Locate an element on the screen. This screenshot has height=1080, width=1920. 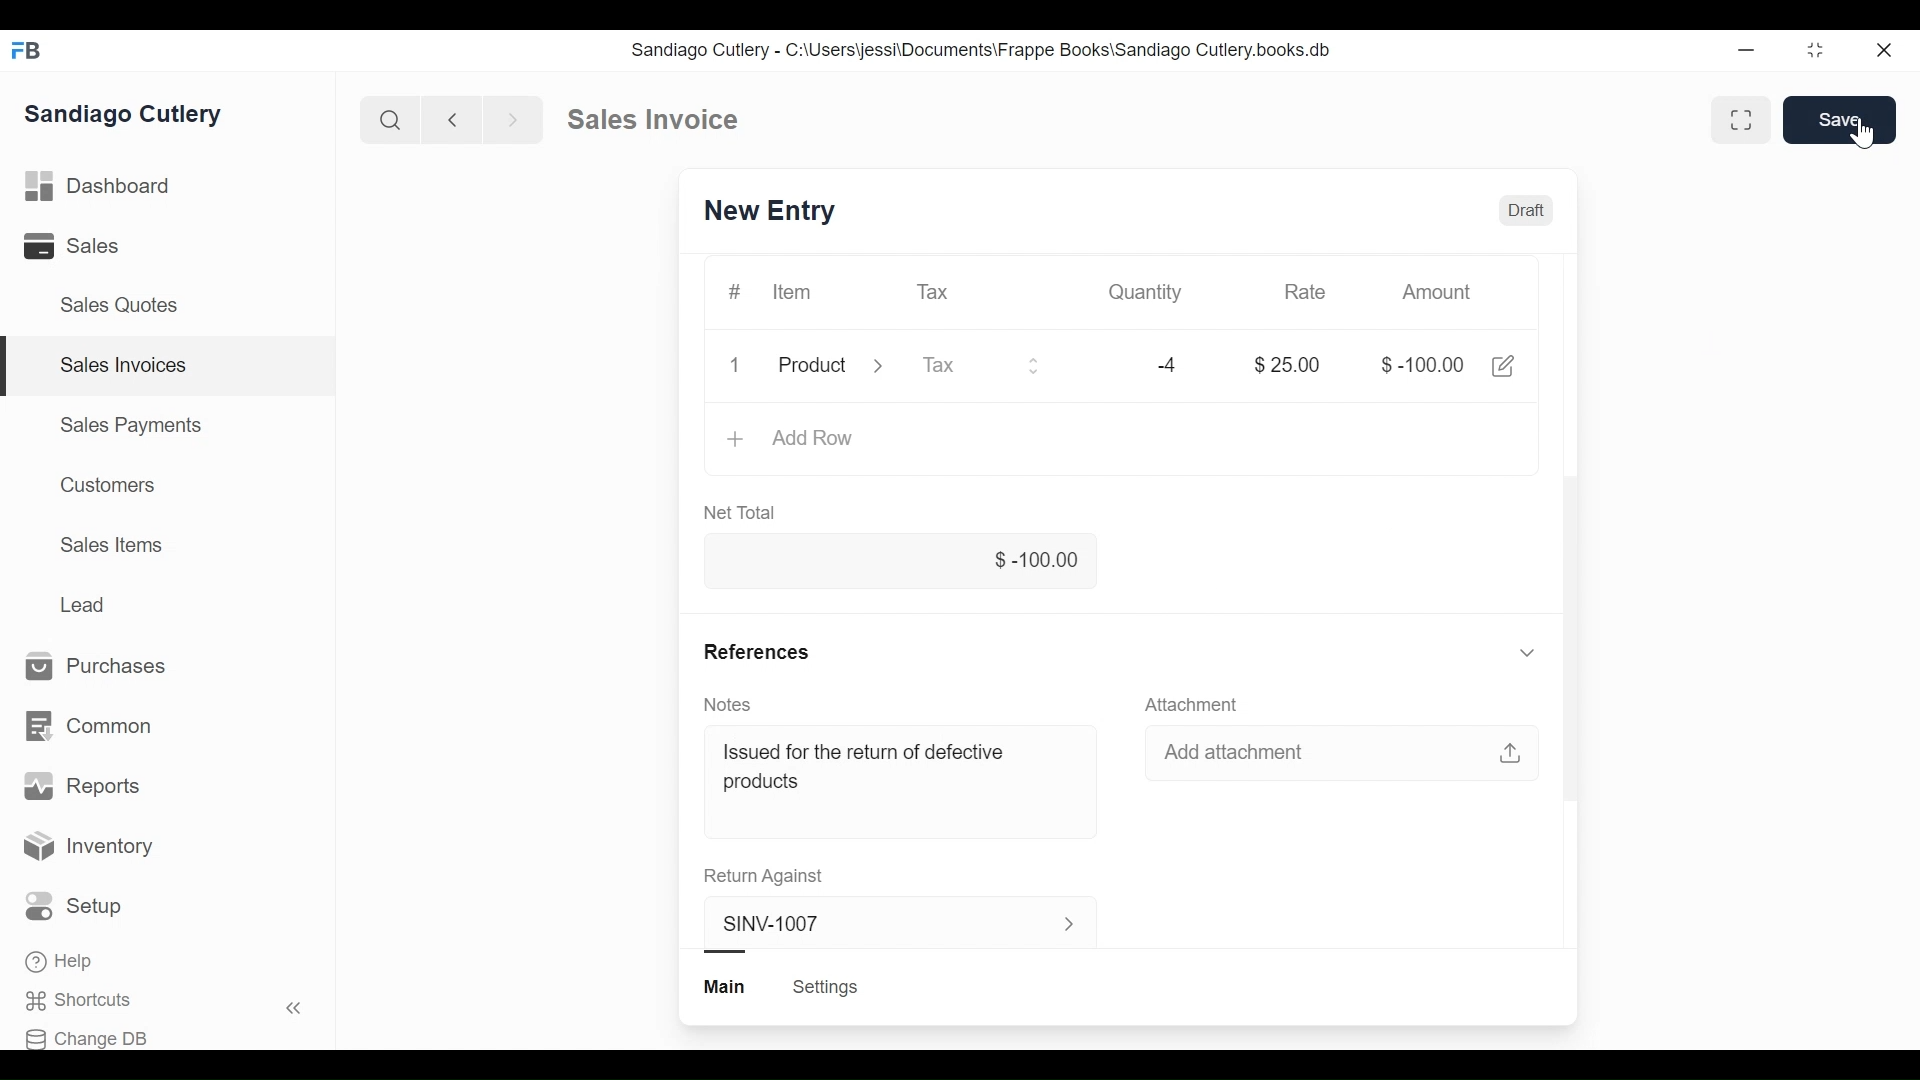
Sales Items is located at coordinates (111, 544).